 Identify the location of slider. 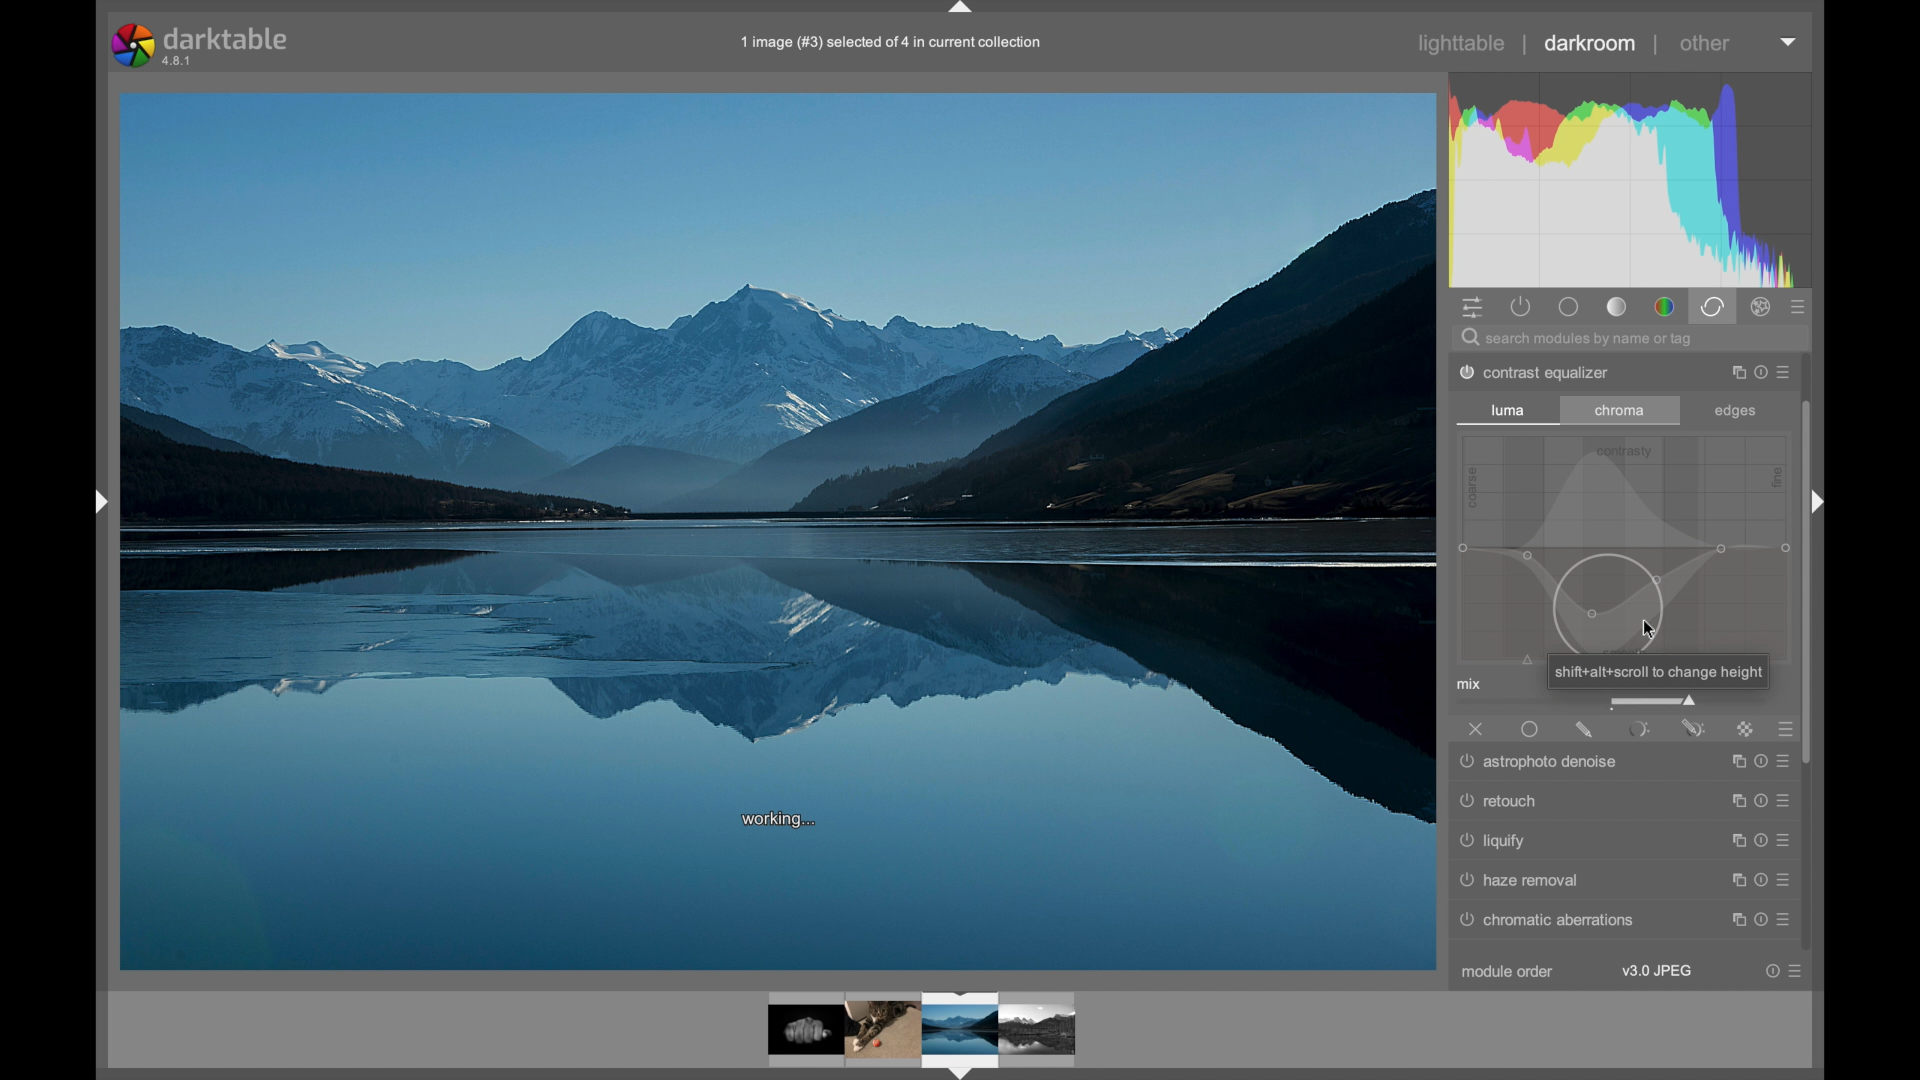
(1651, 700).